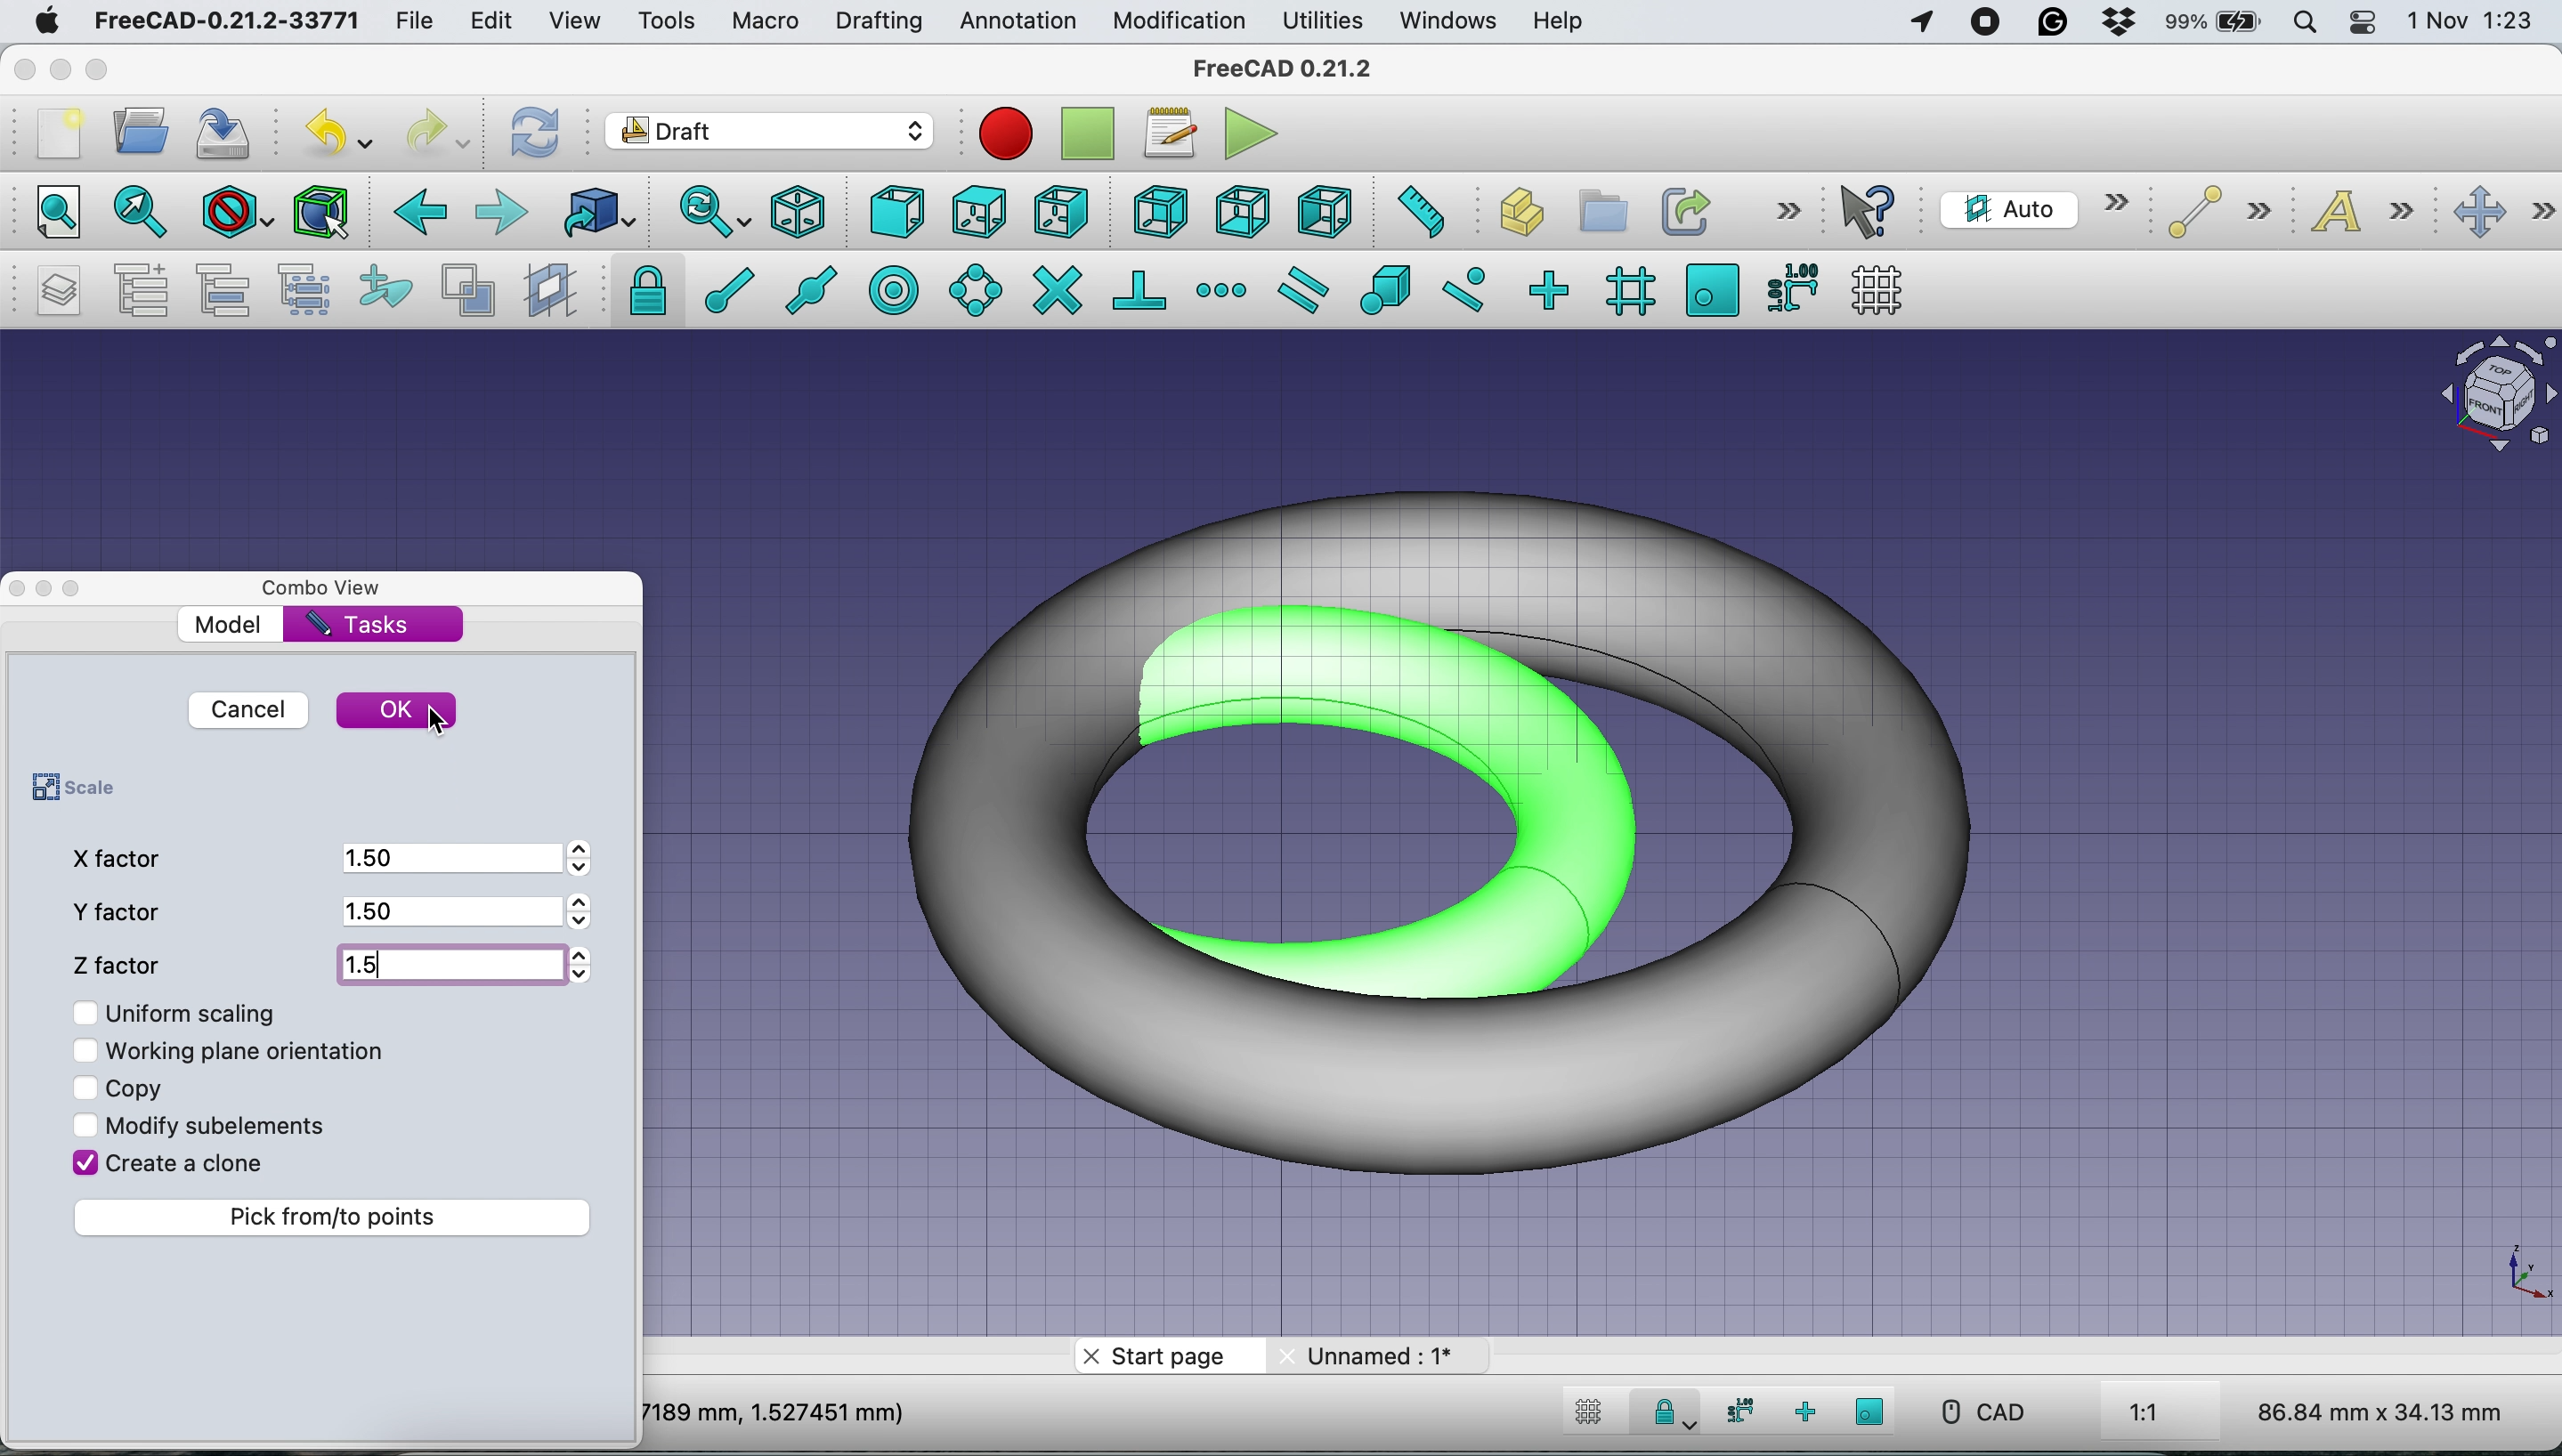  Describe the element at coordinates (1789, 287) in the screenshot. I see `snap dimensions` at that location.